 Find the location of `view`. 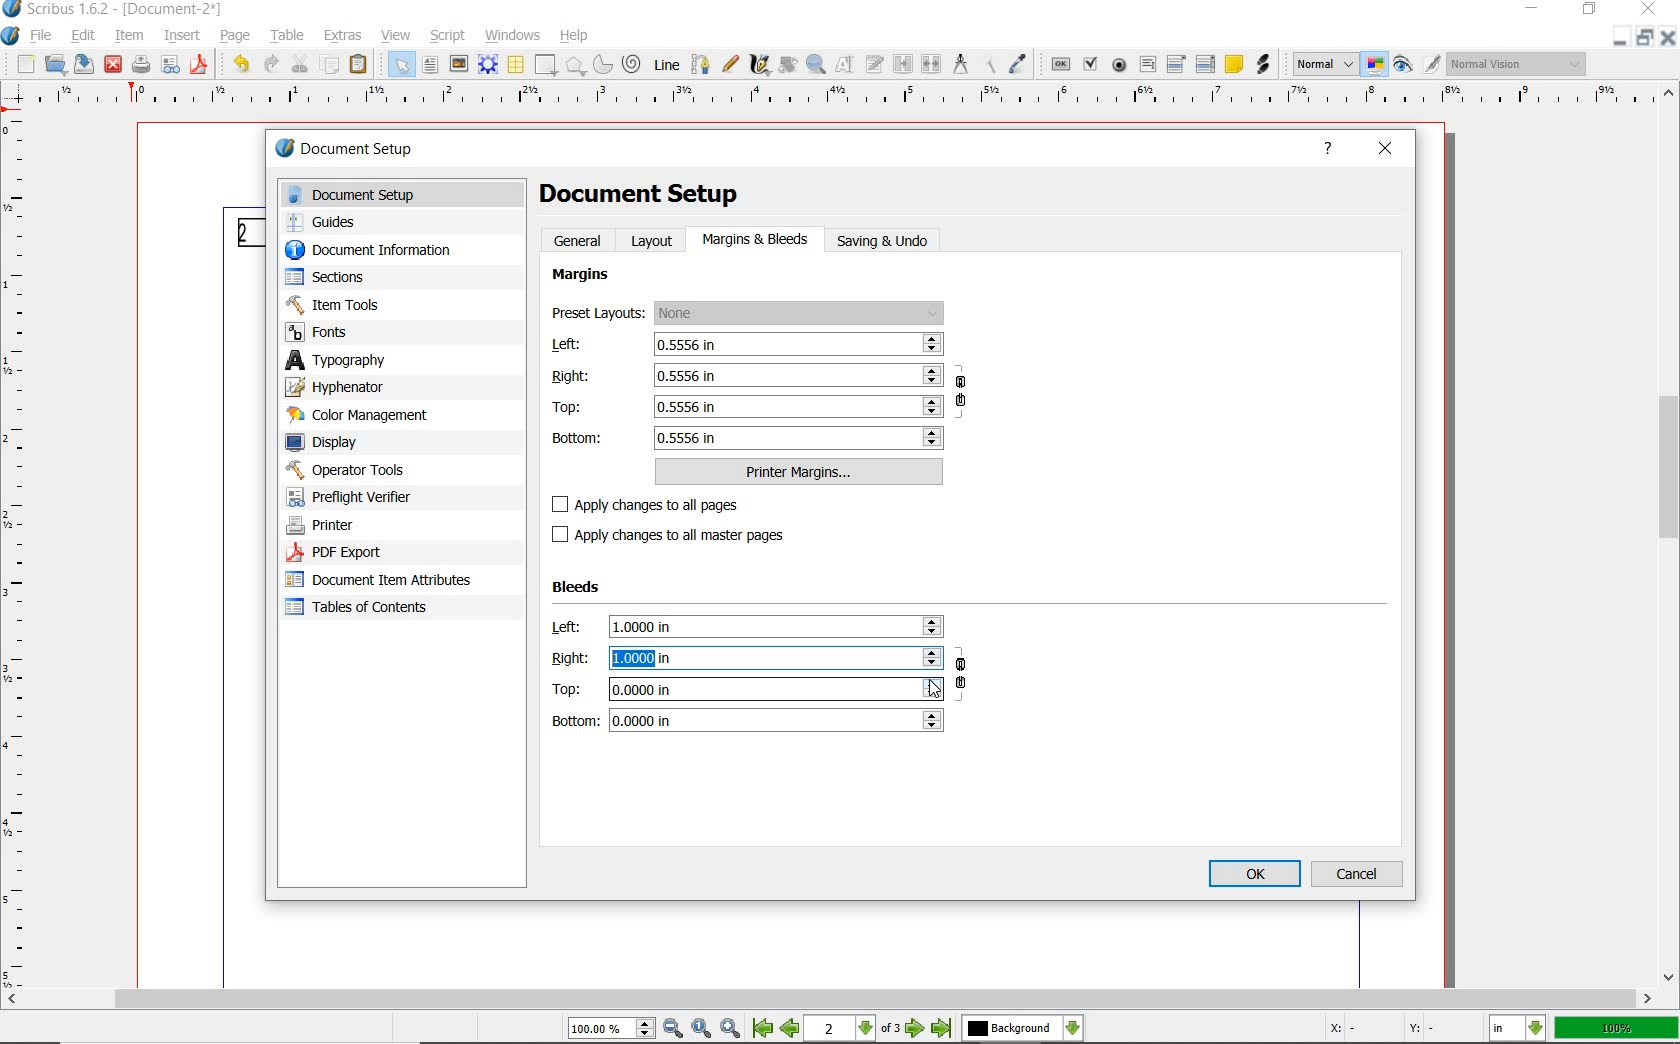

view is located at coordinates (395, 35).